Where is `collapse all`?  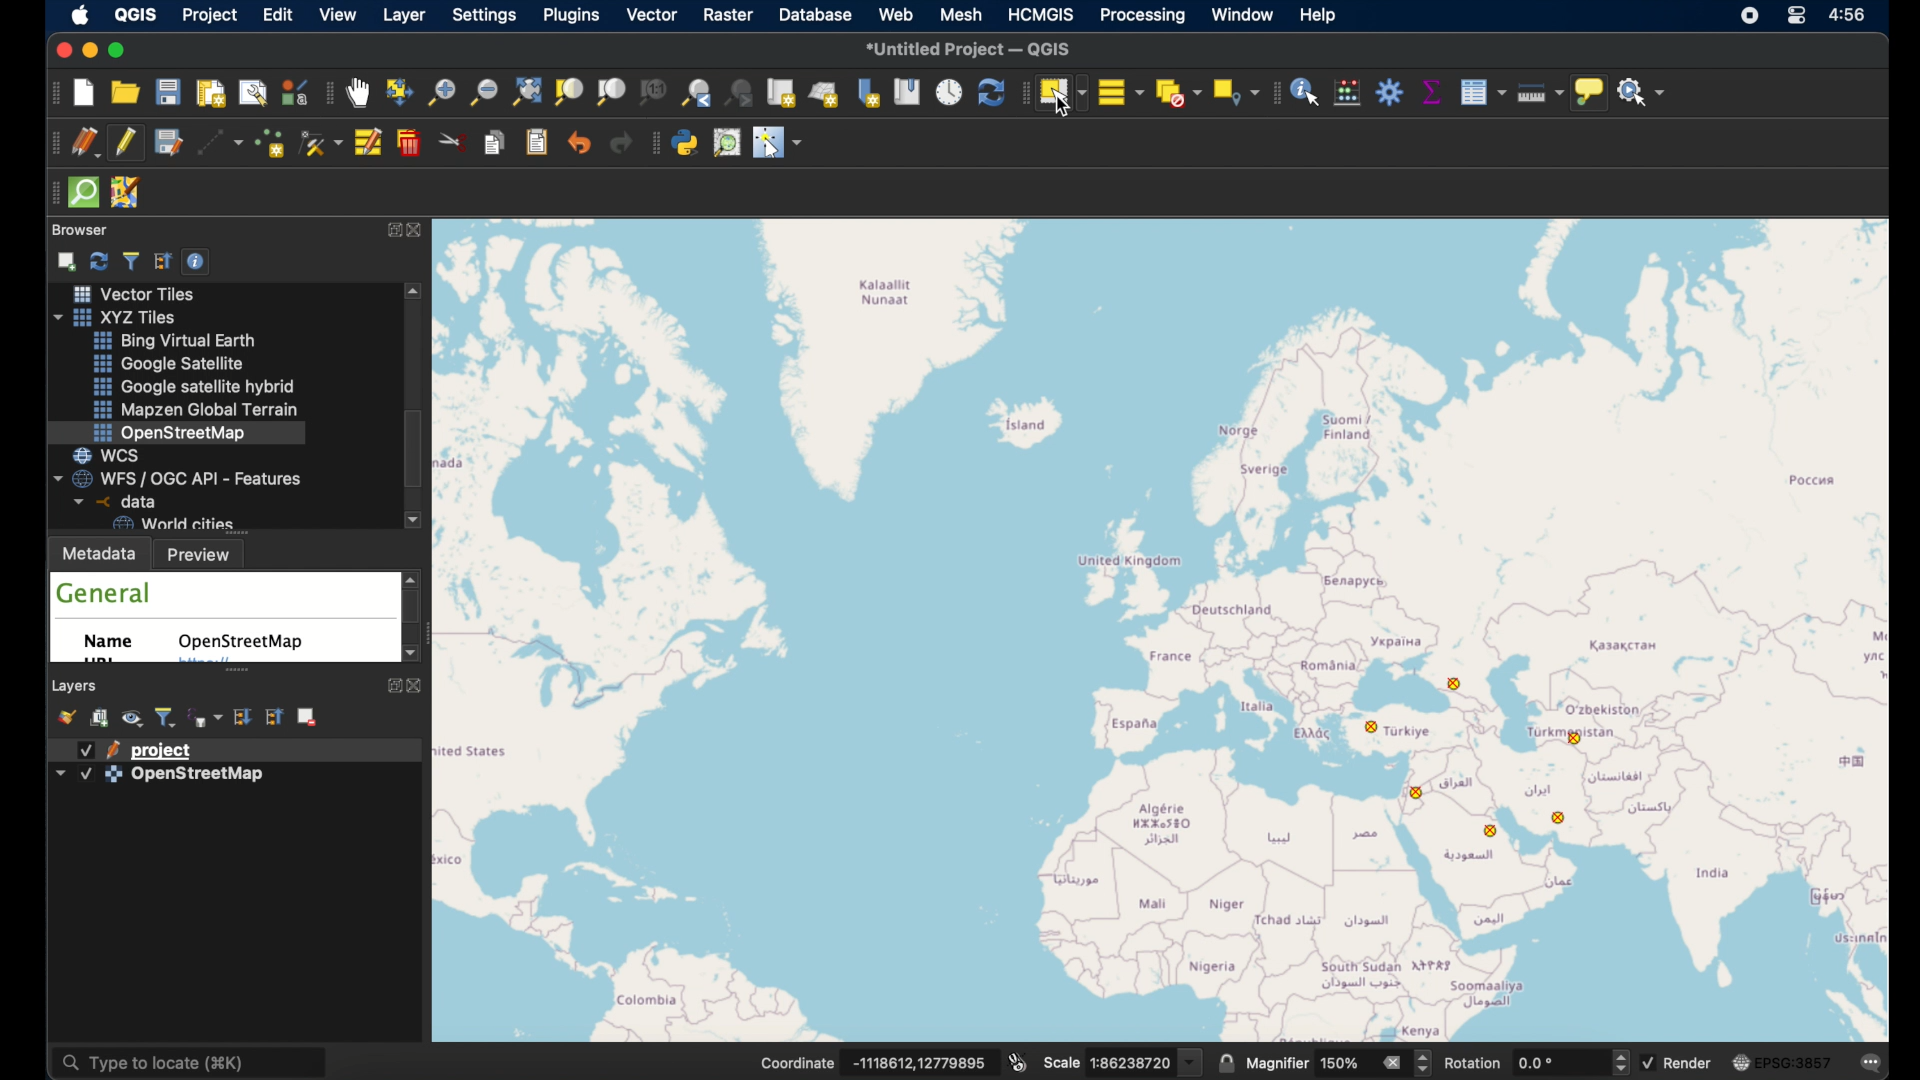 collapse all is located at coordinates (273, 716).